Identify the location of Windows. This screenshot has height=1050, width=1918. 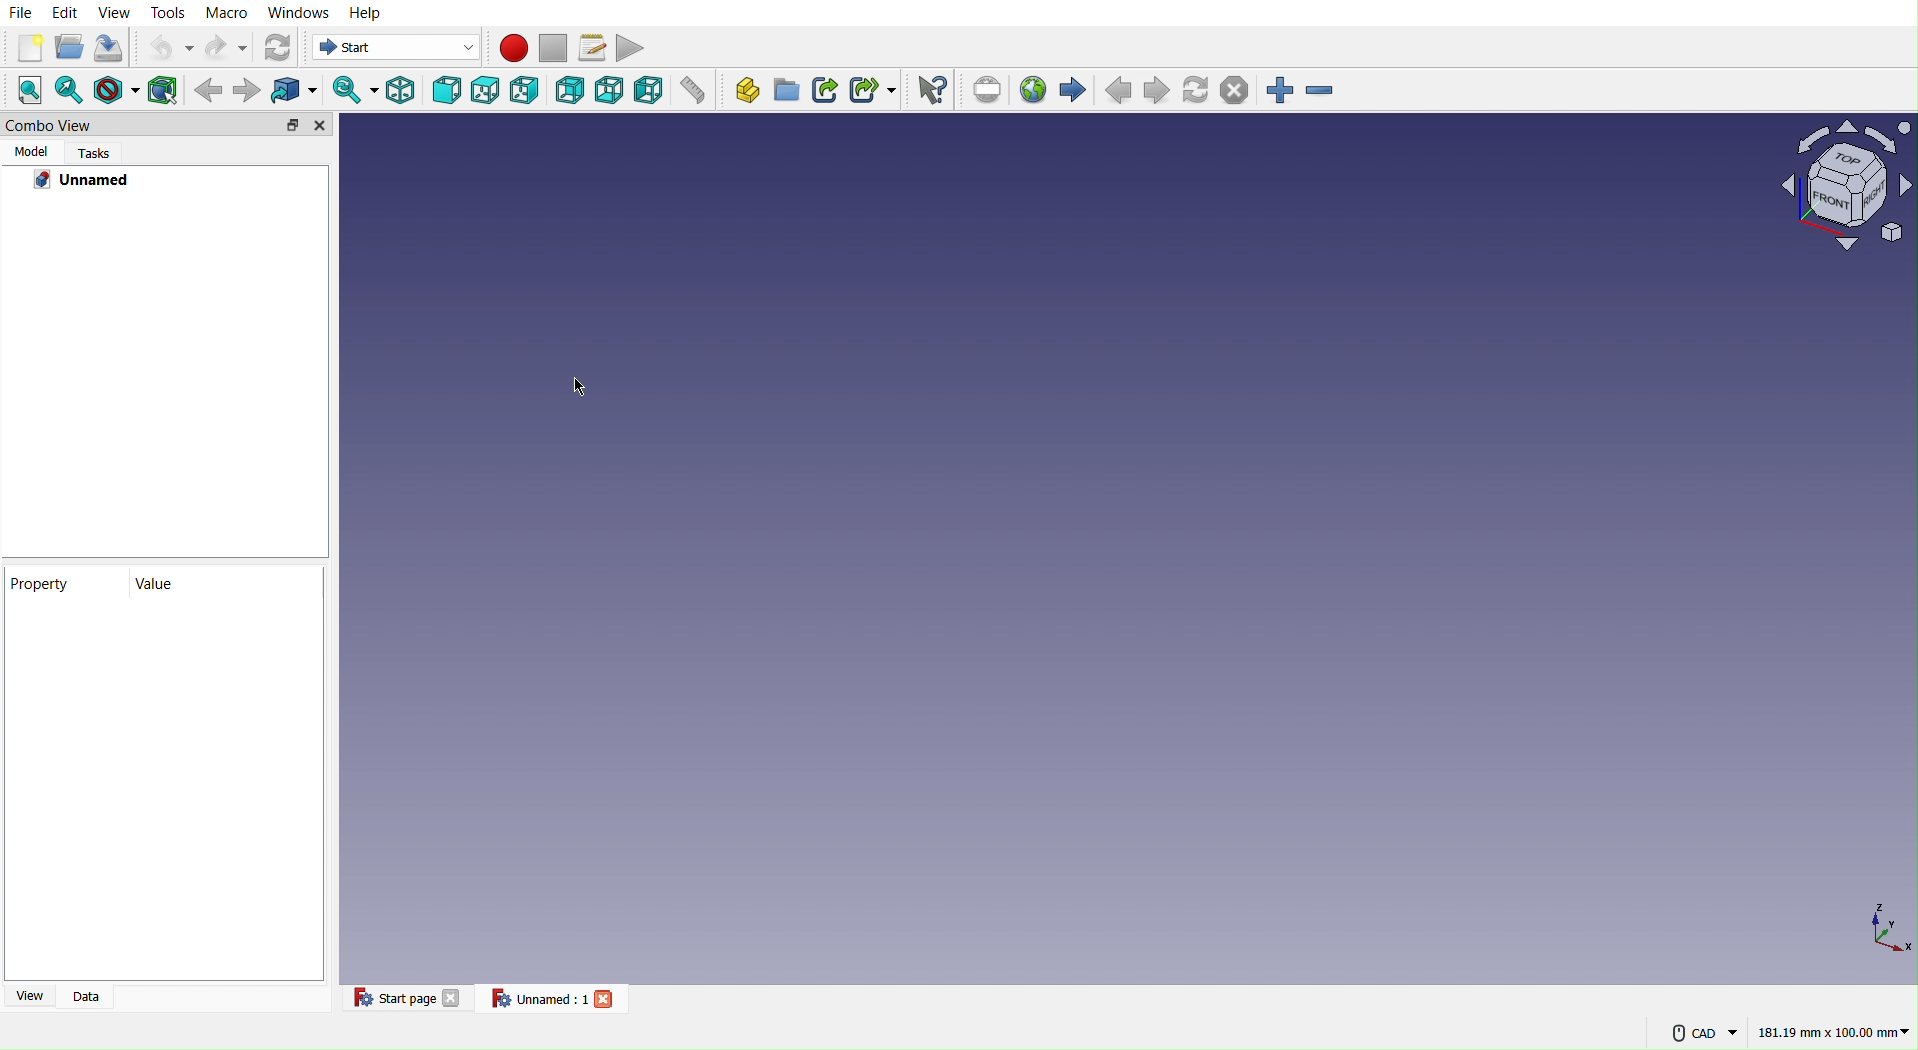
(300, 14).